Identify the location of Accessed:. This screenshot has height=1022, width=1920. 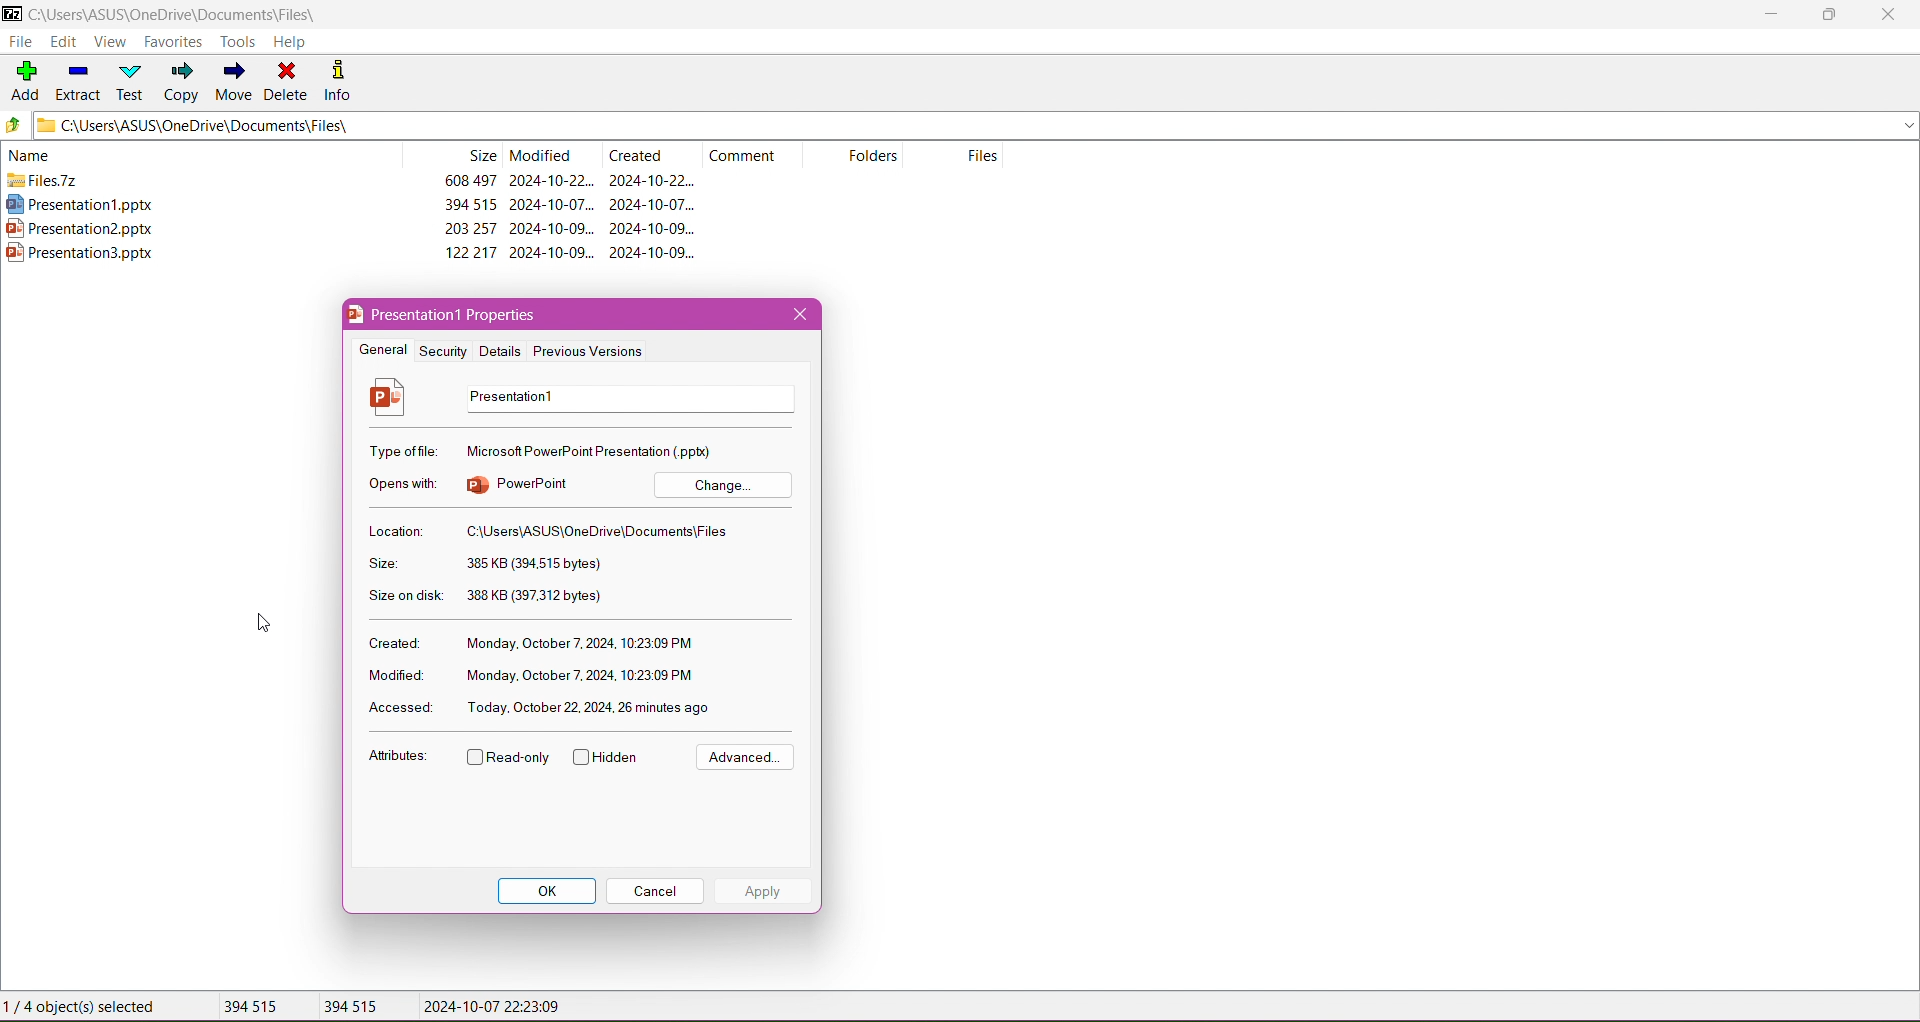
(401, 711).